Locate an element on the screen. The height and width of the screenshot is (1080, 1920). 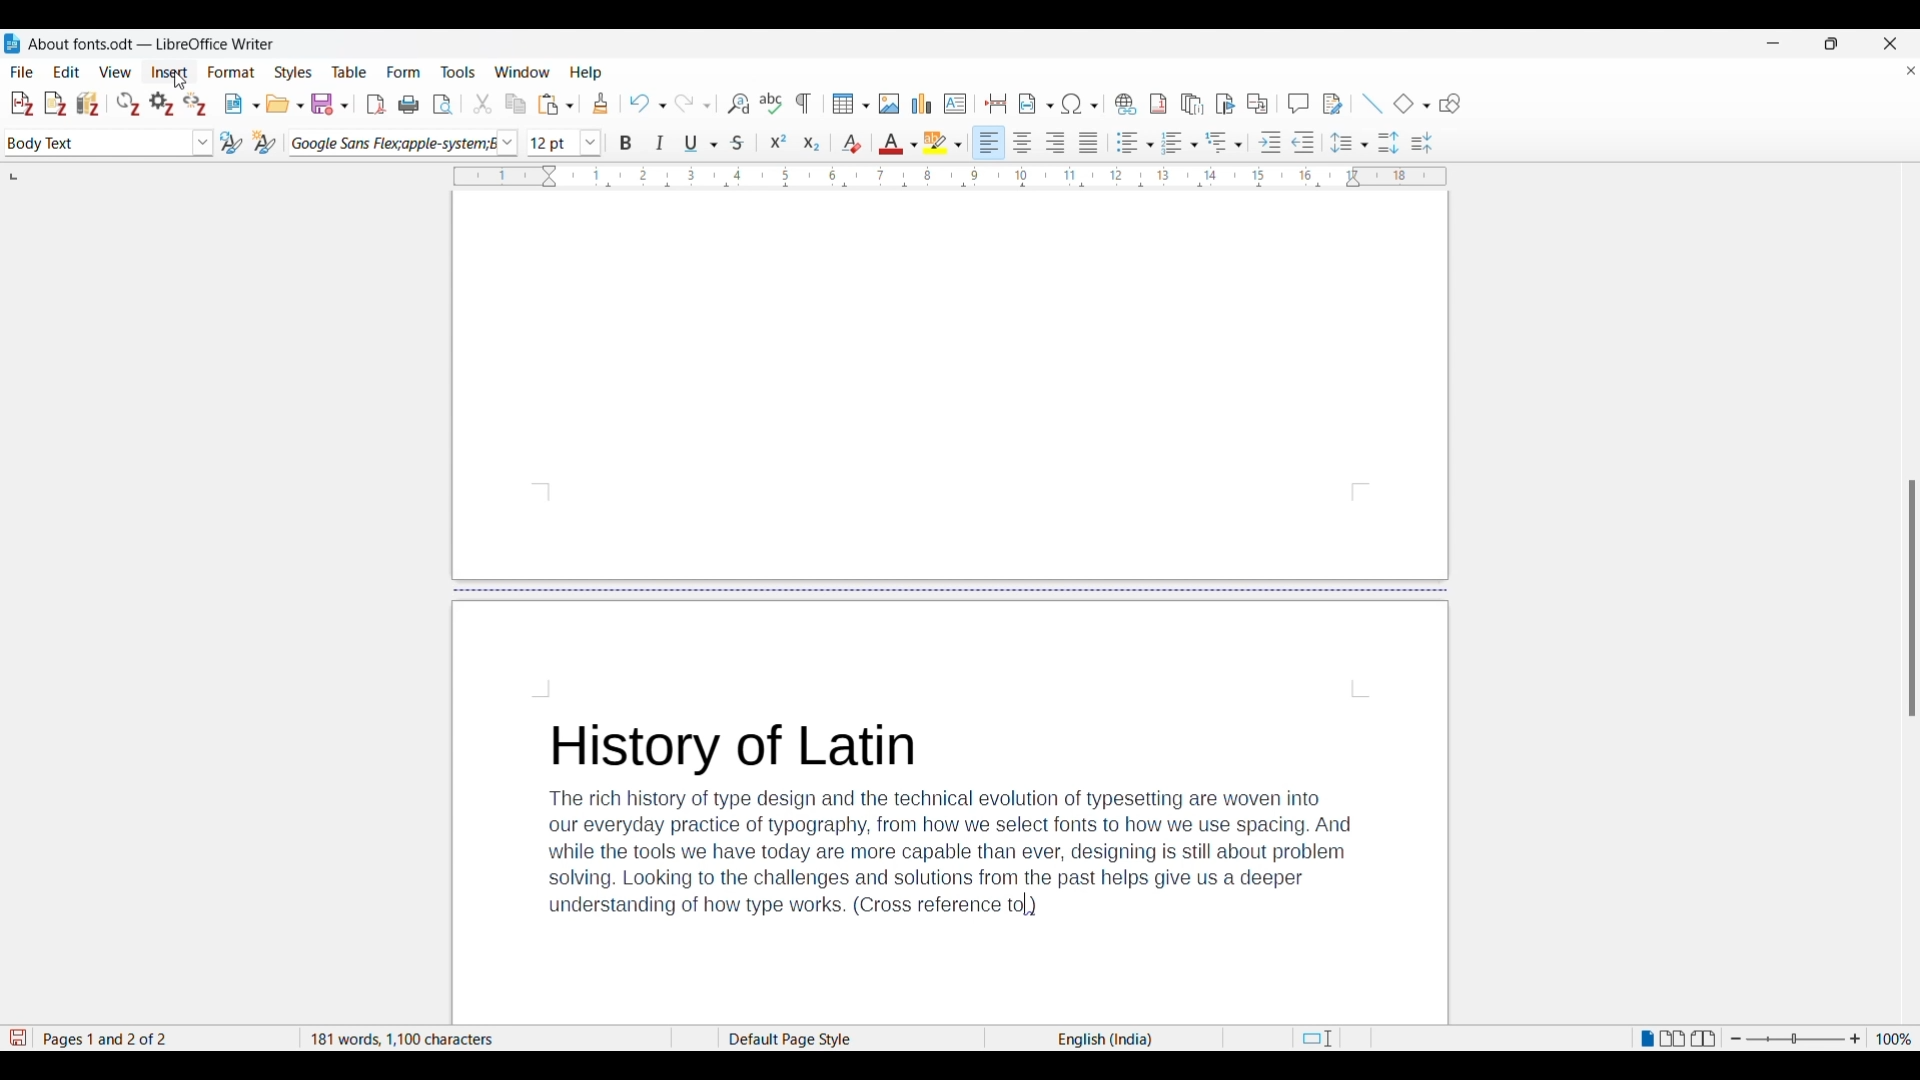
Outline format options is located at coordinates (1225, 142).